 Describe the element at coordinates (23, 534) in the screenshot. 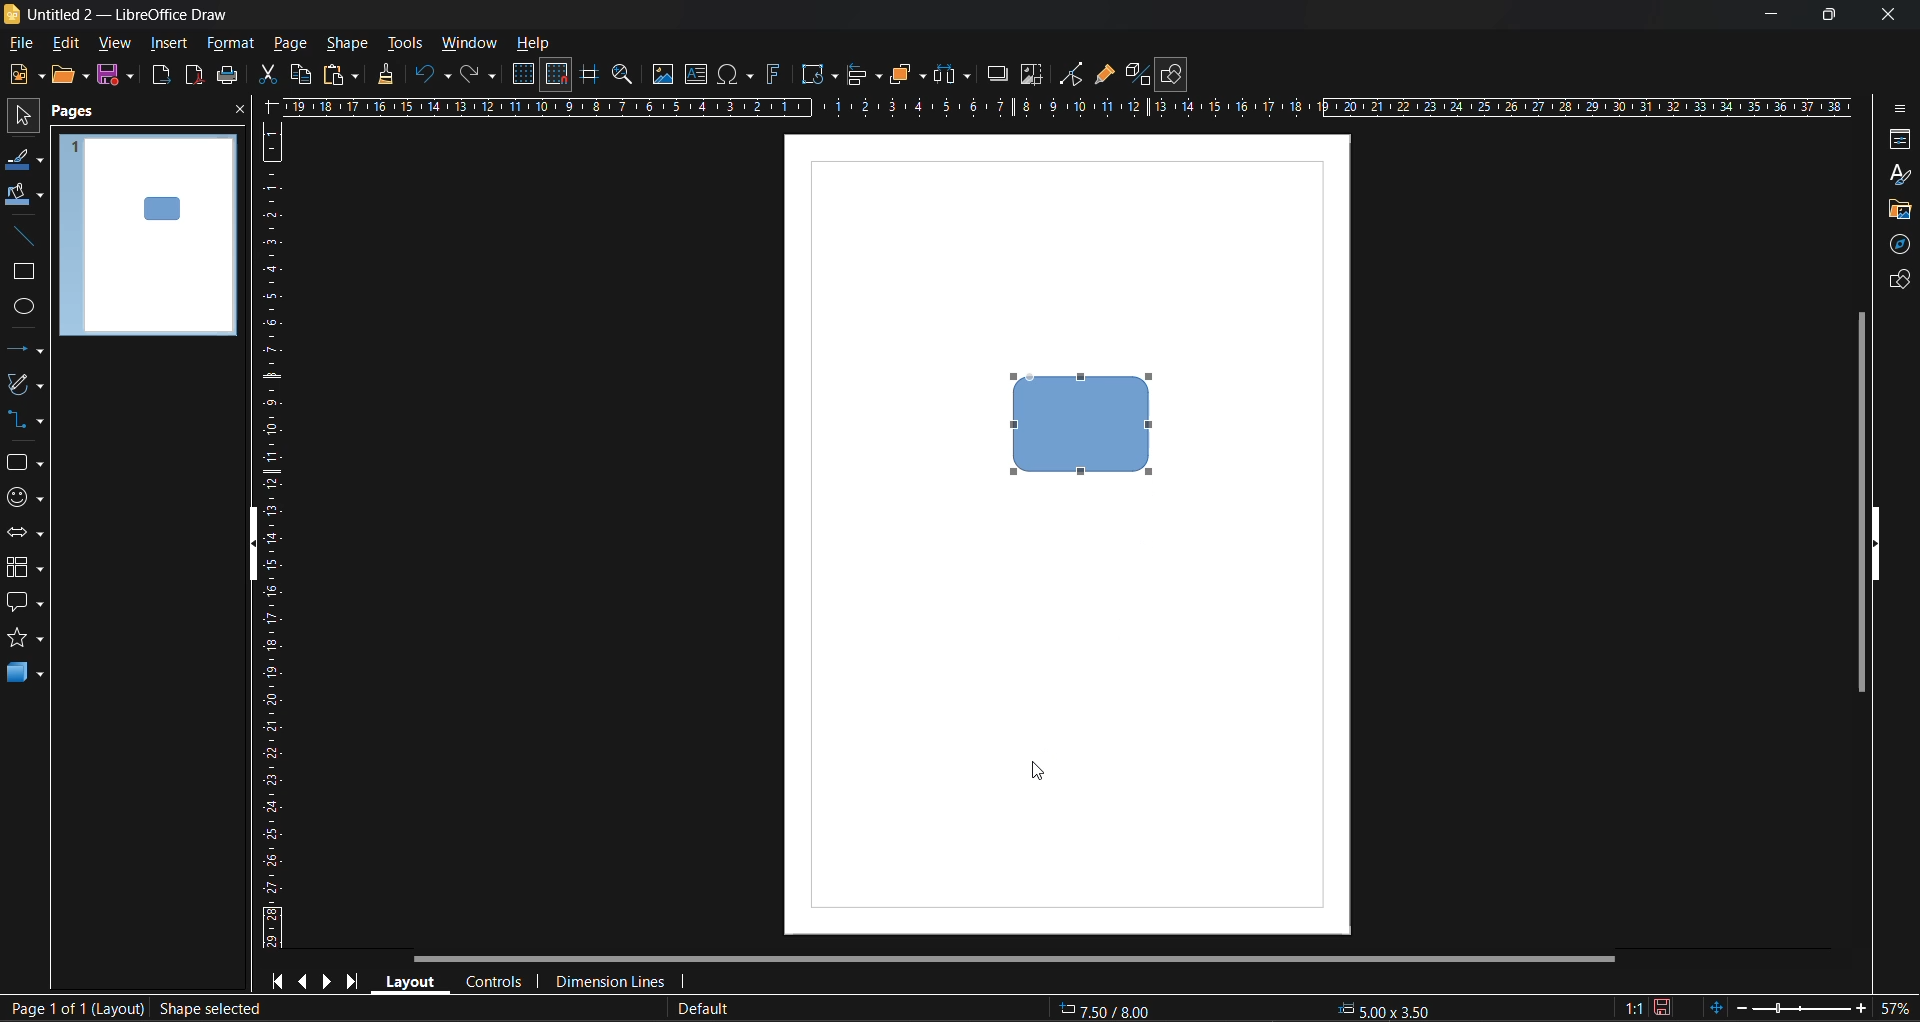

I see `block arrows` at that location.